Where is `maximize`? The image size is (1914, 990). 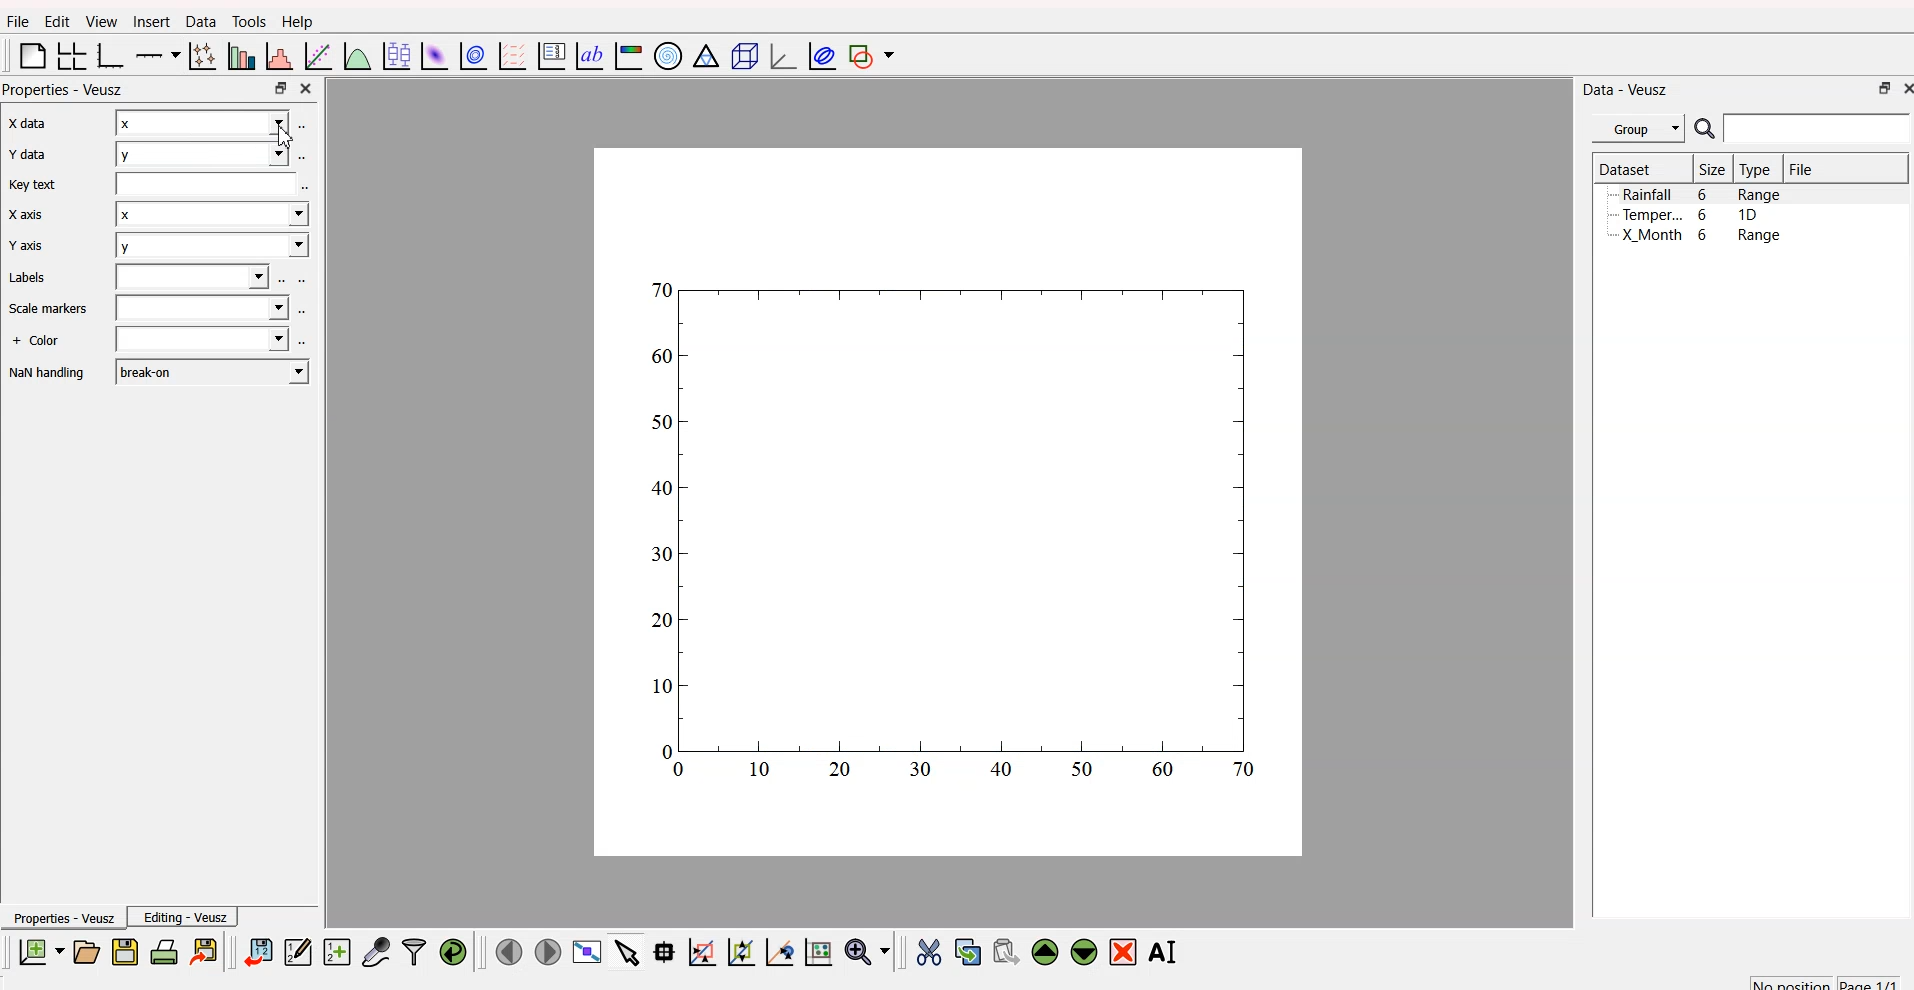 maximize is located at coordinates (279, 89).